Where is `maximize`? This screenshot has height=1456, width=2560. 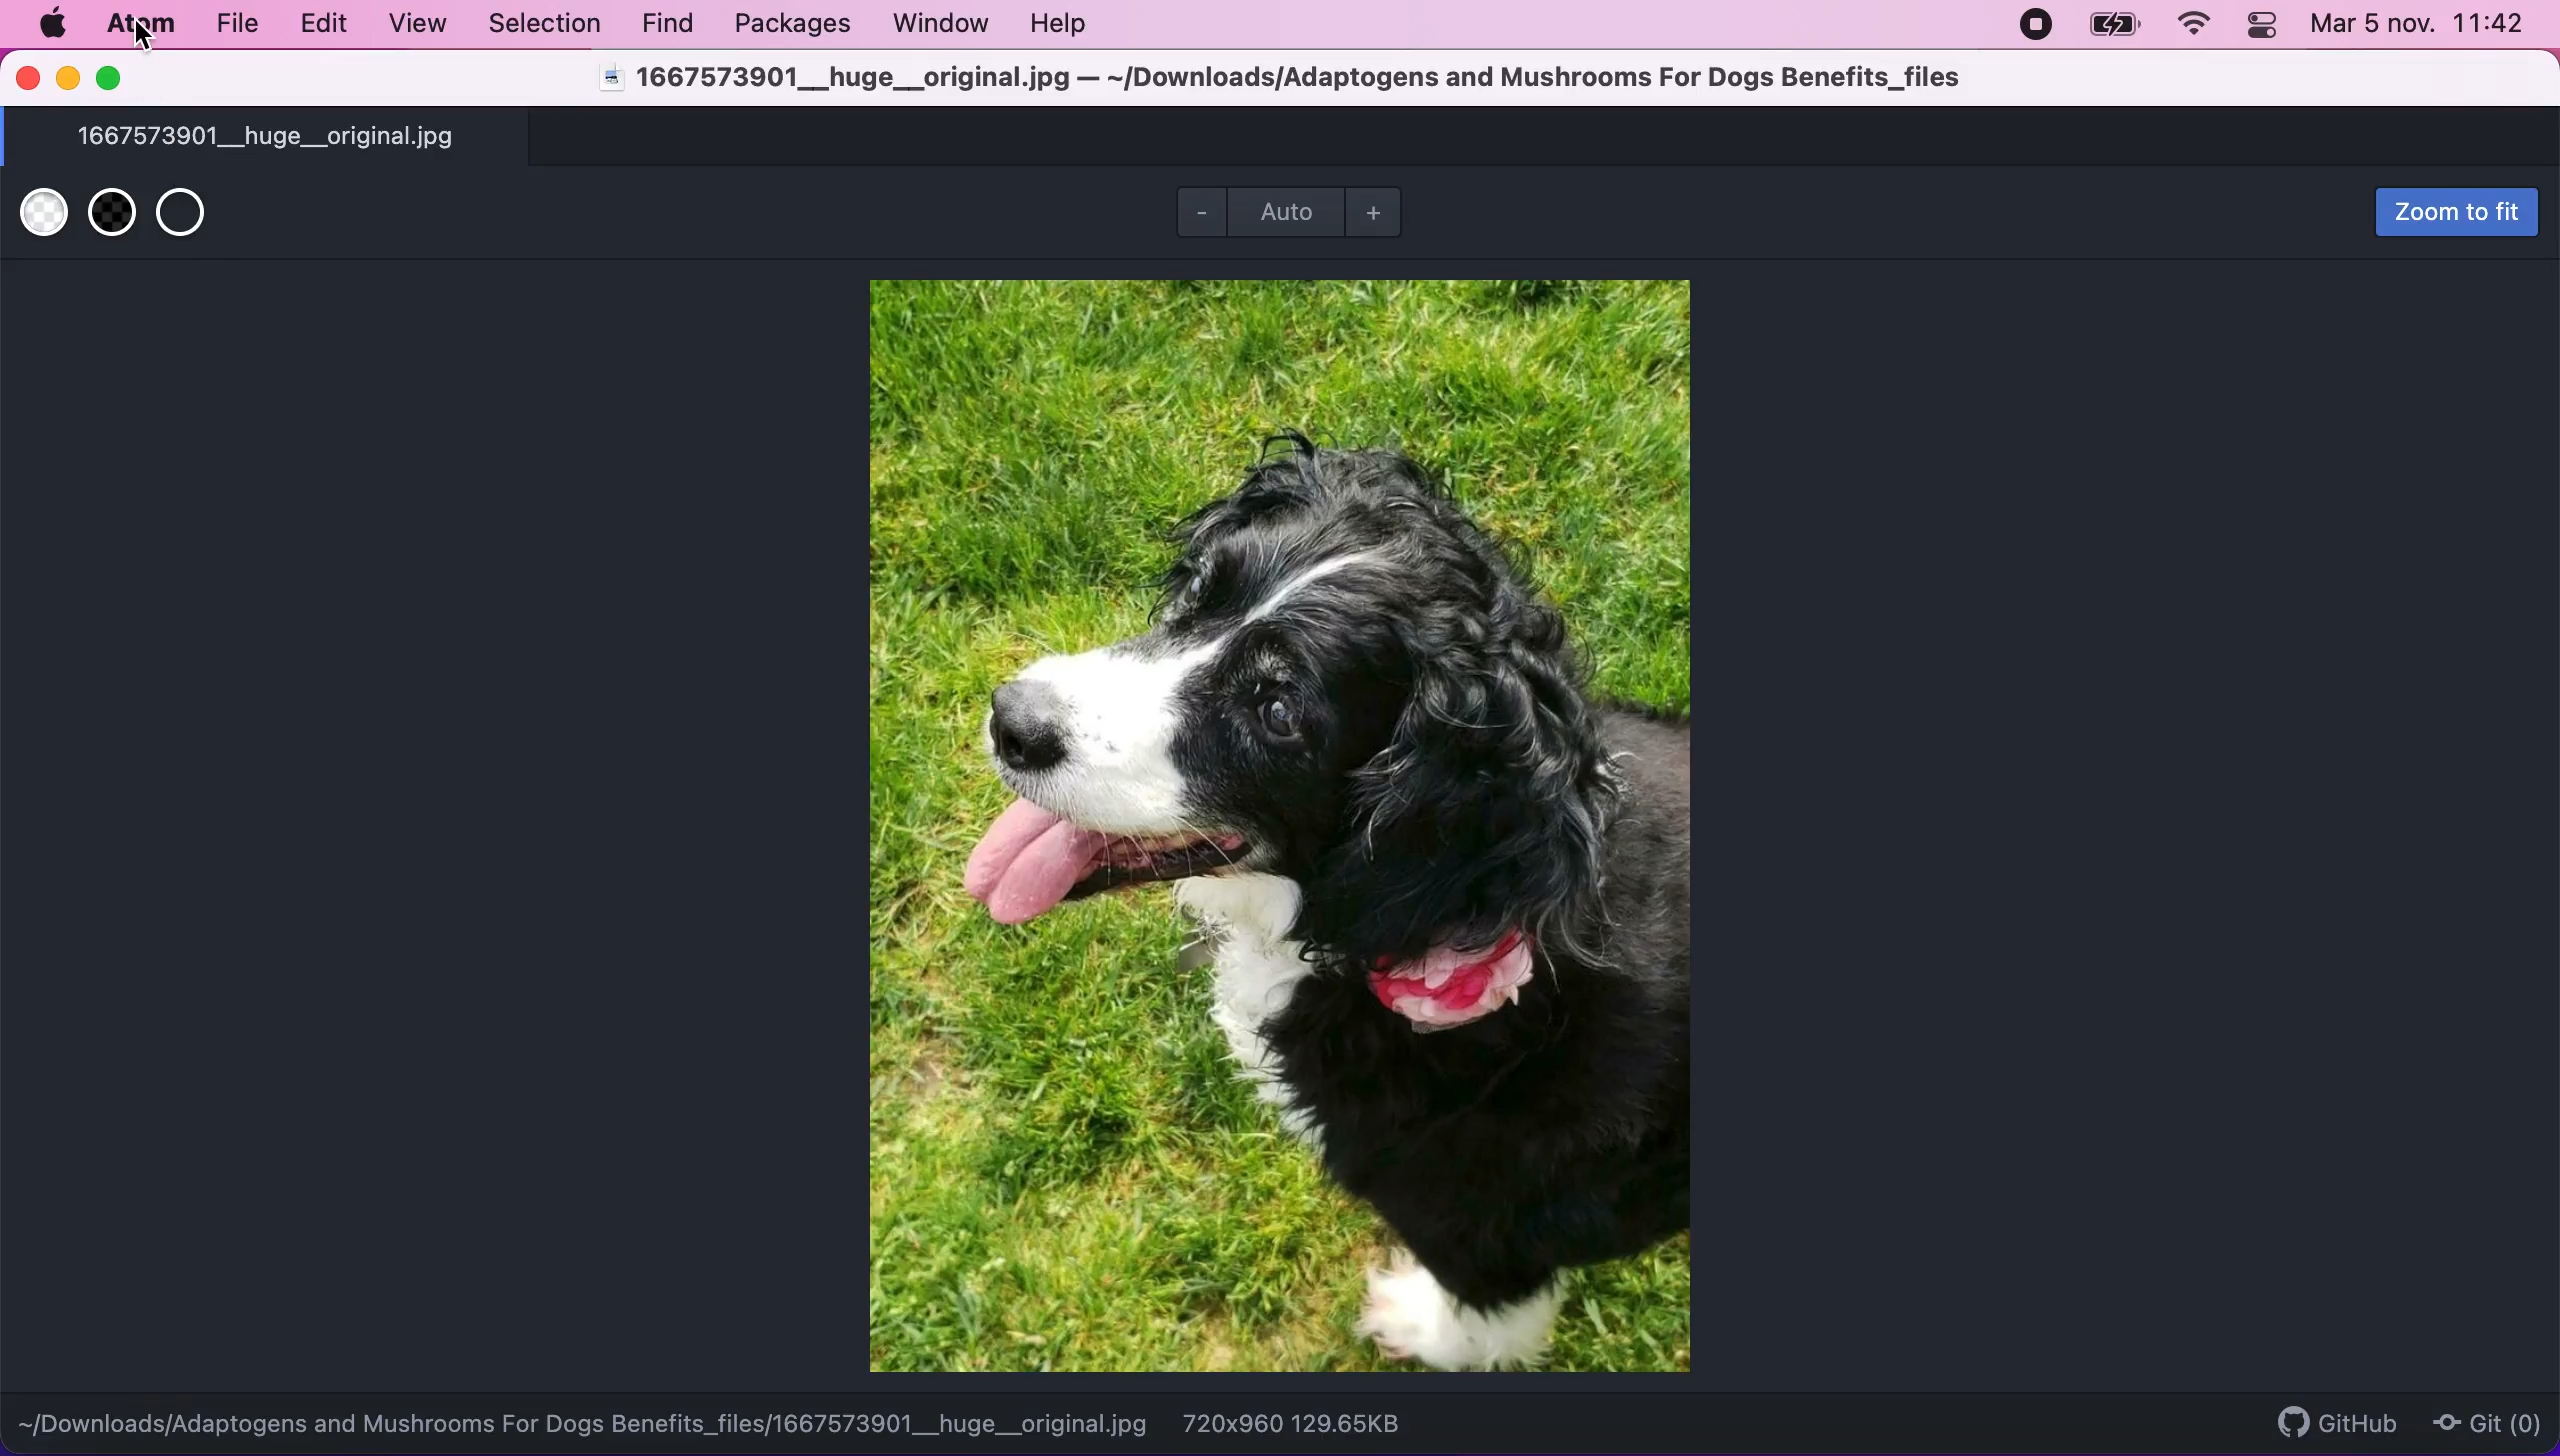
maximize is located at coordinates (128, 79).